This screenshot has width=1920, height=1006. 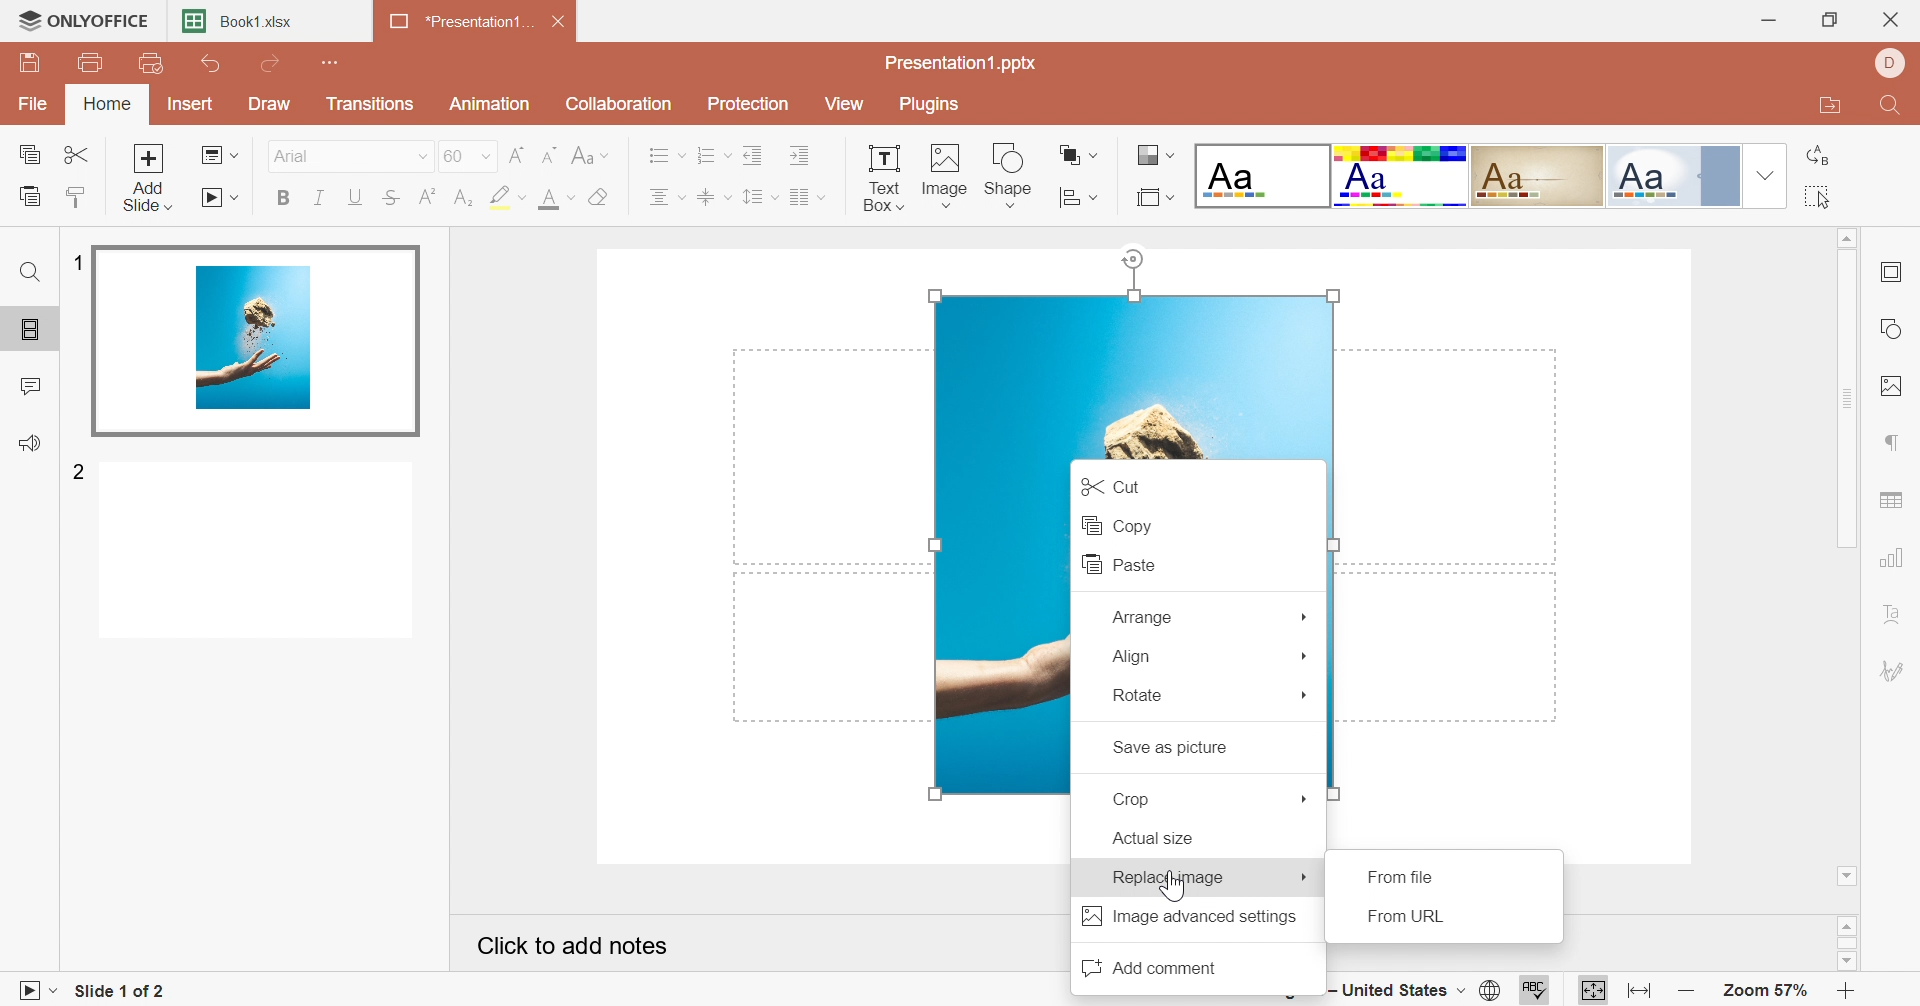 I want to click on Close, so click(x=561, y=19).